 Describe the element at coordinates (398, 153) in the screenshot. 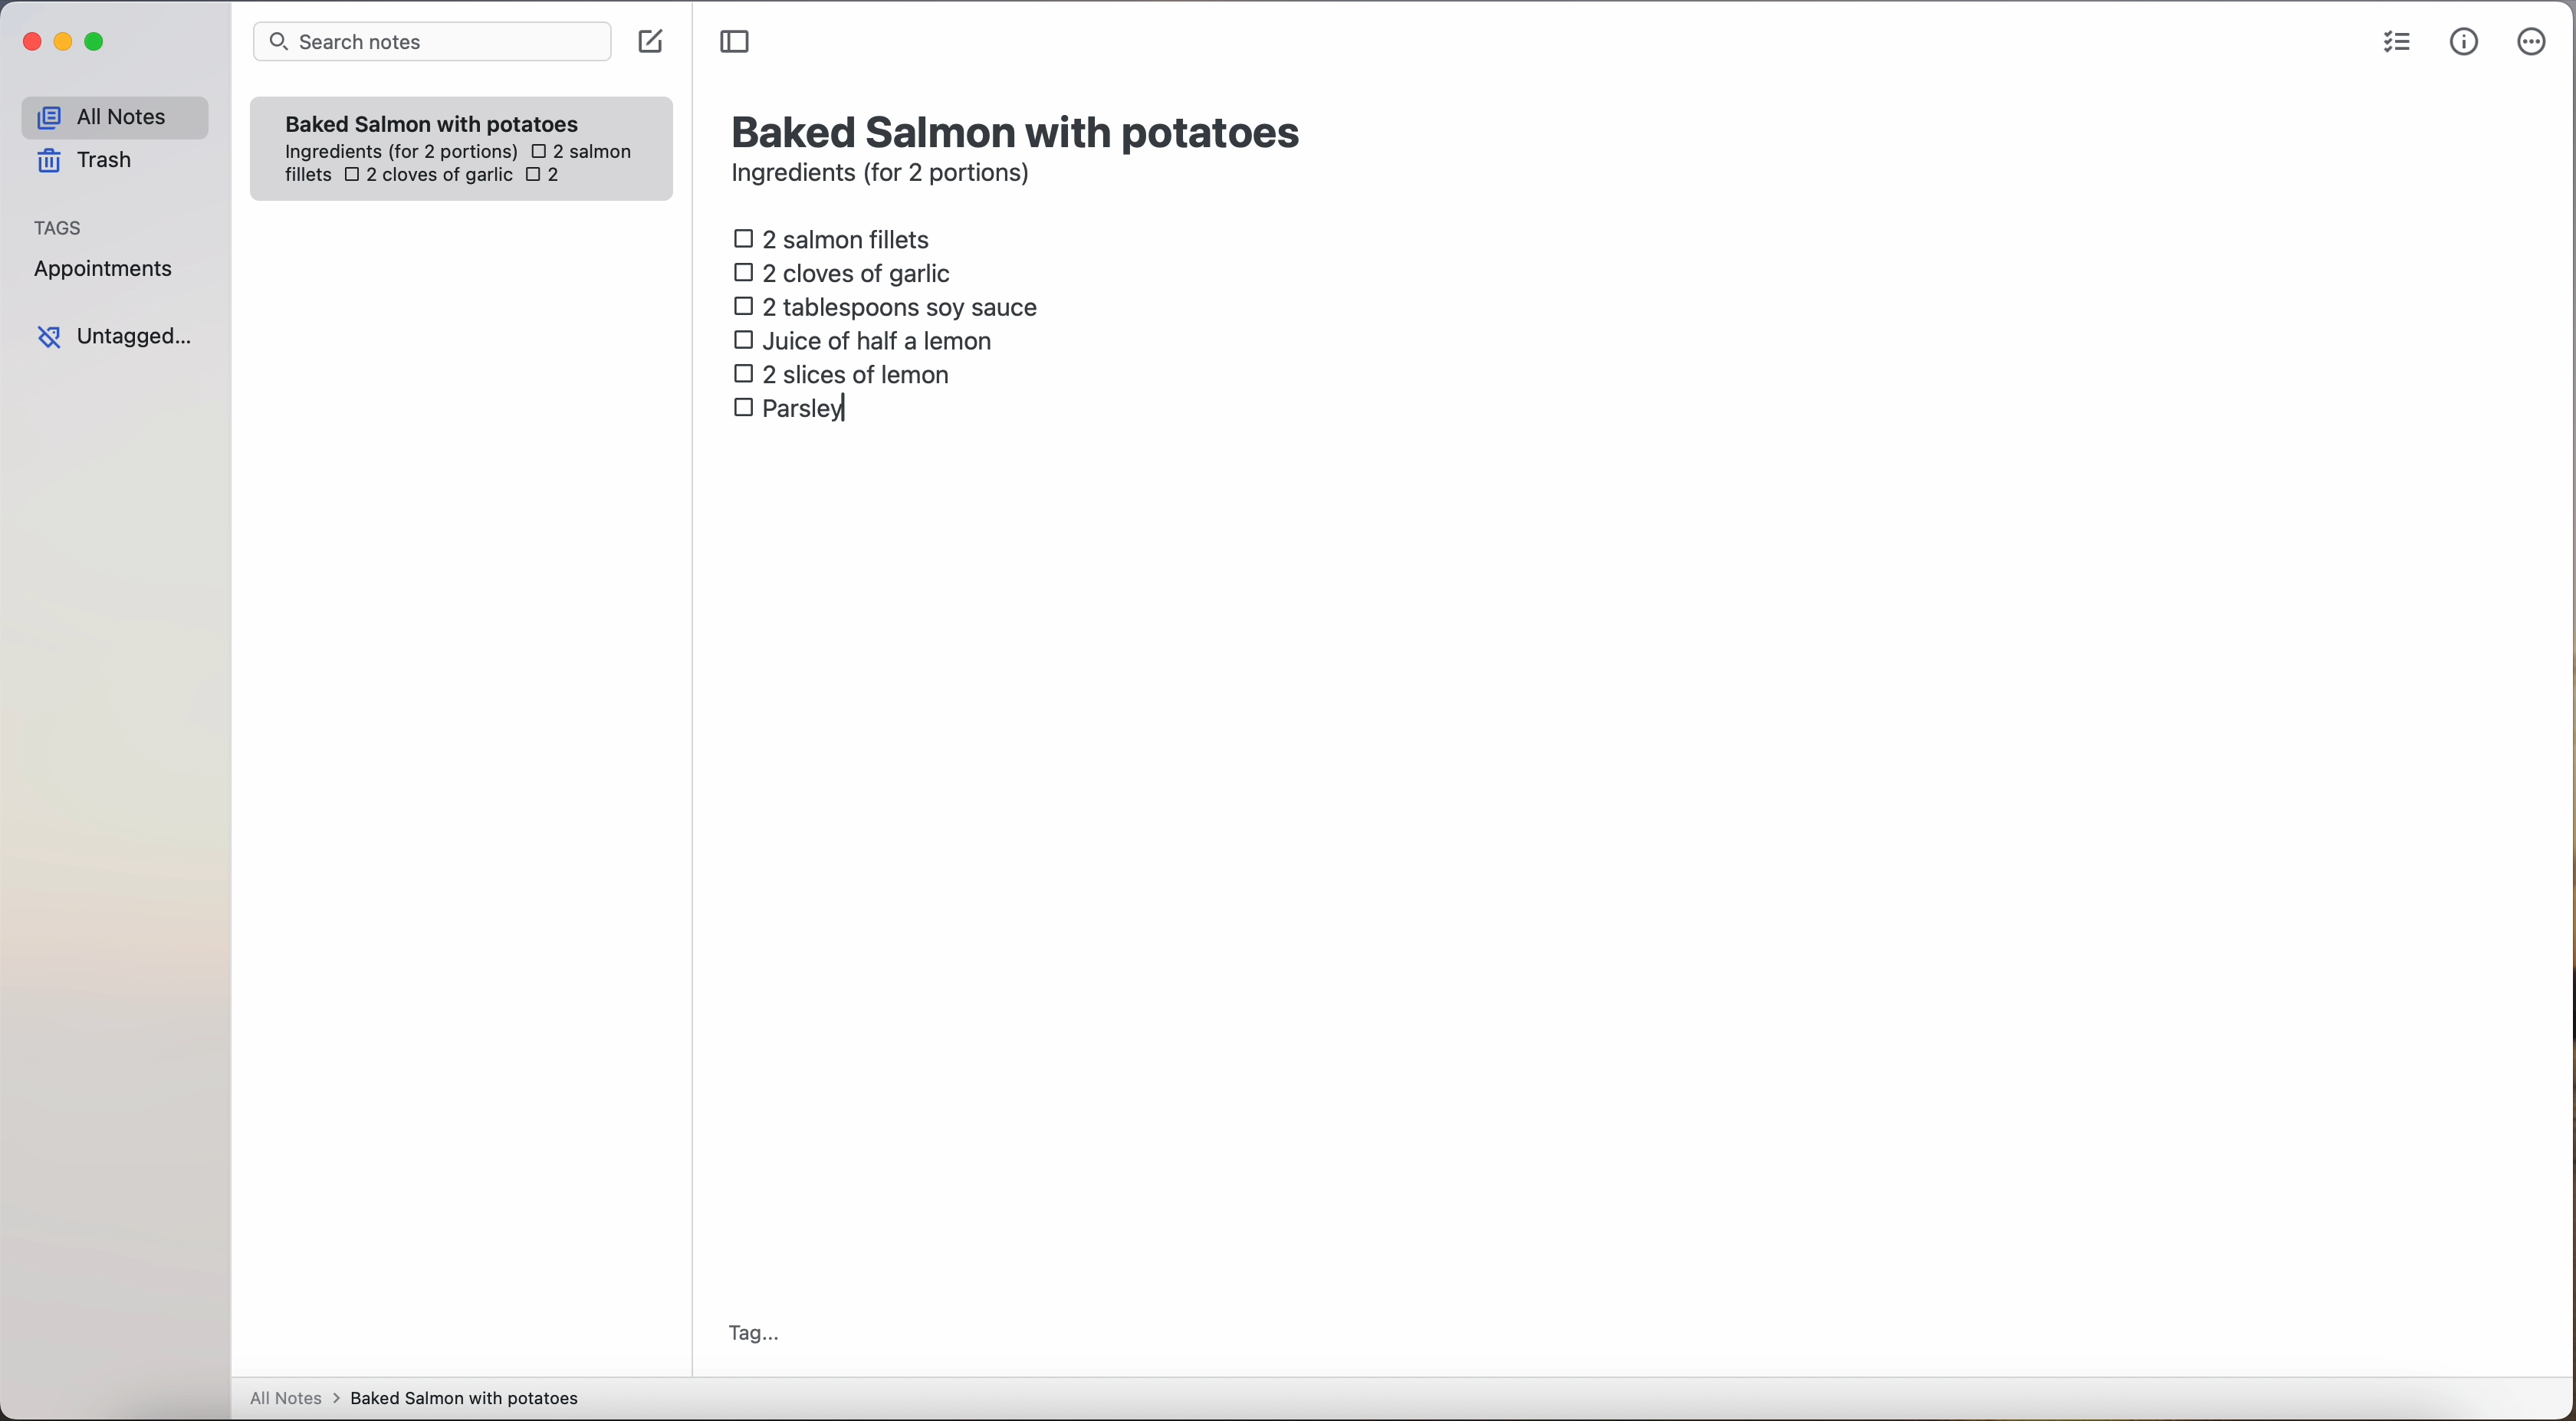

I see `ingredientes (for 2 portions)` at that location.